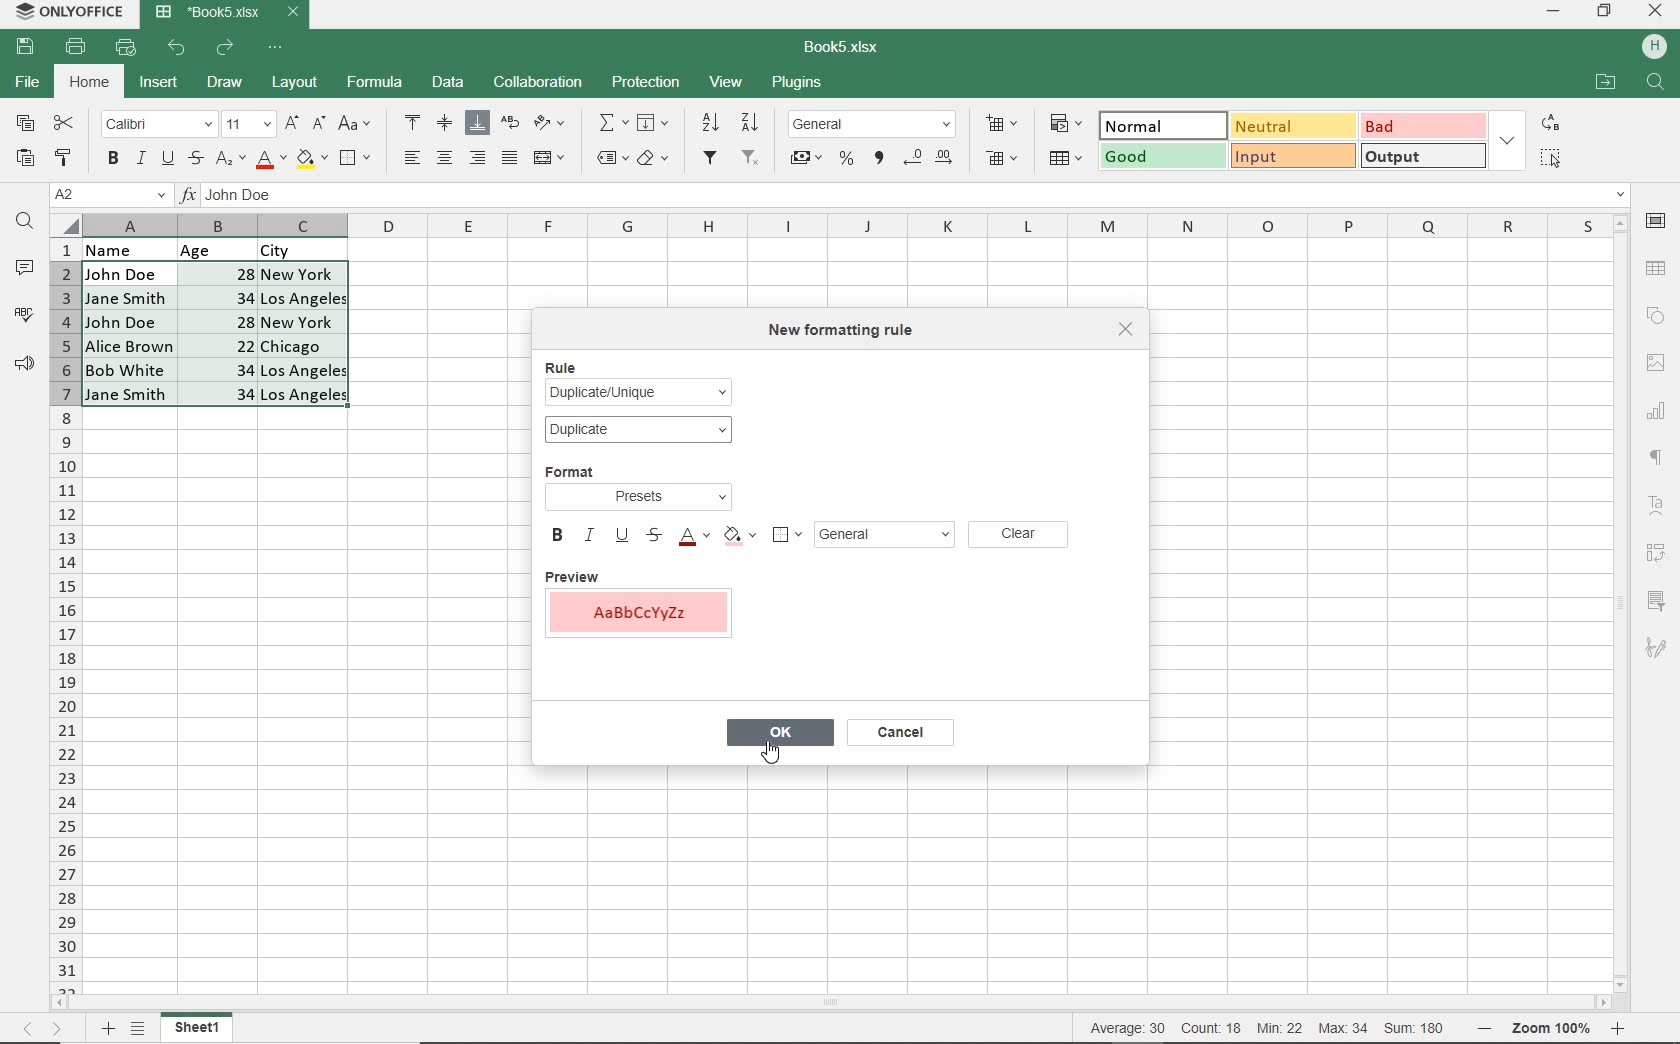  I want to click on Zoom in or Zoom our, so click(1557, 1028).